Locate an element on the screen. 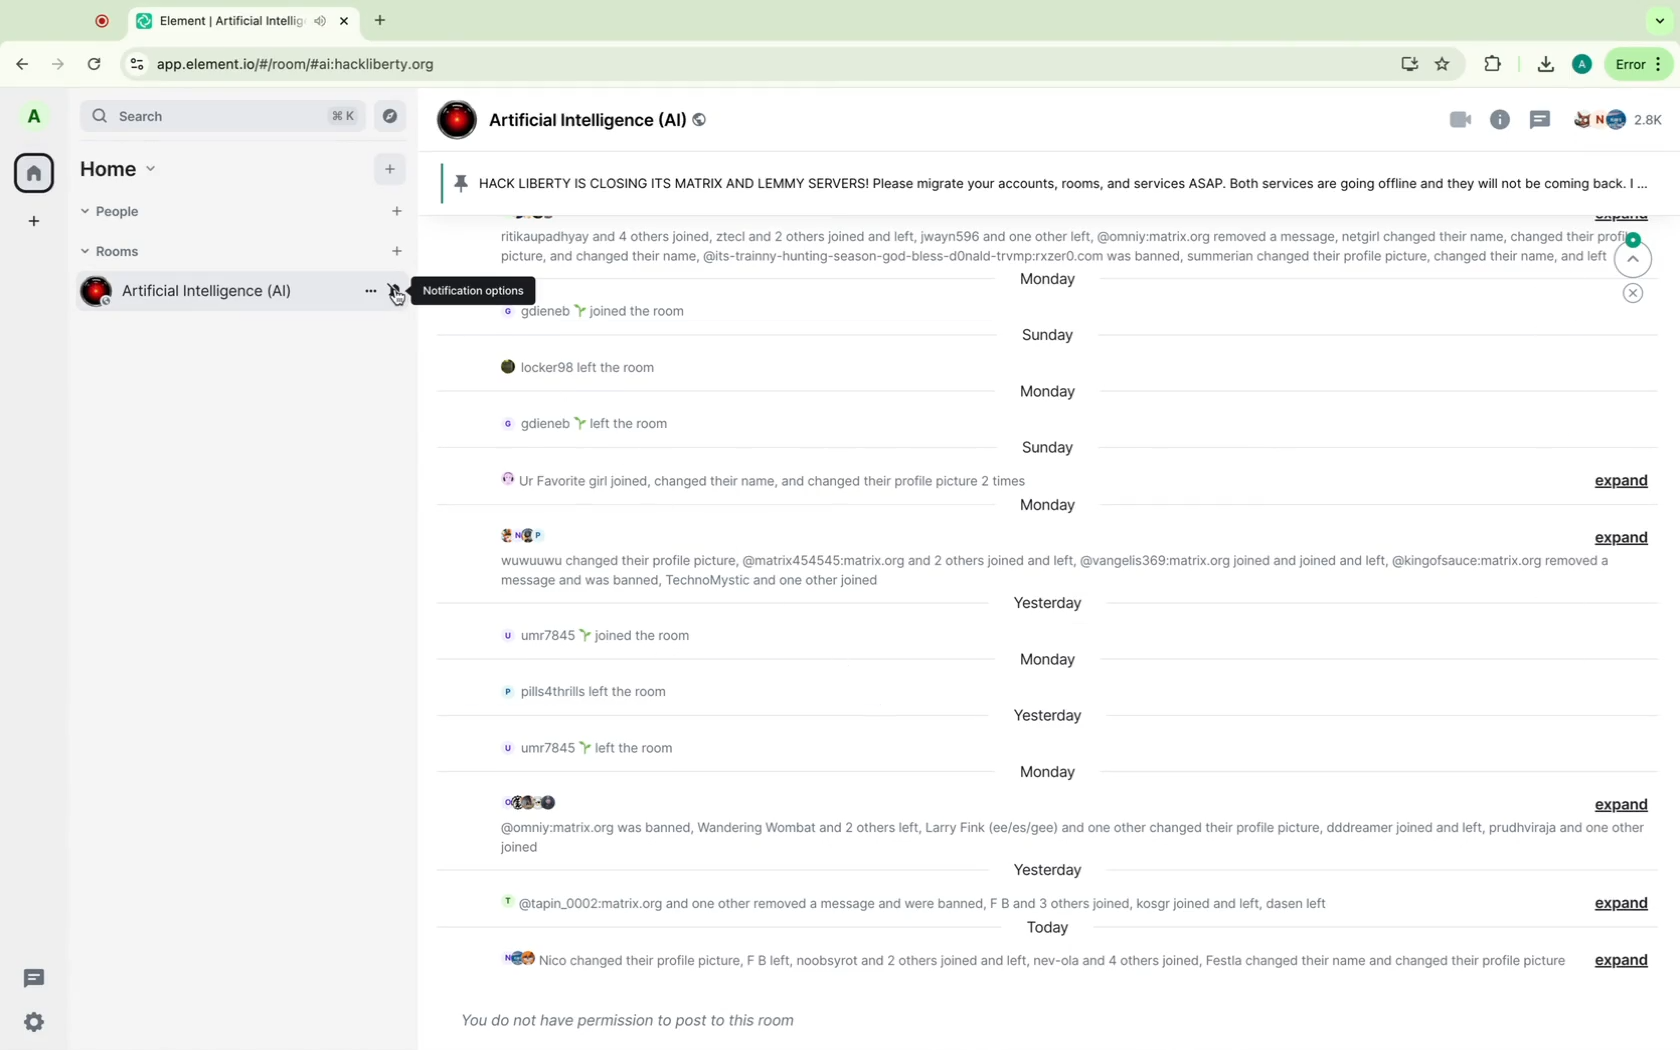  more is located at coordinates (365, 294).